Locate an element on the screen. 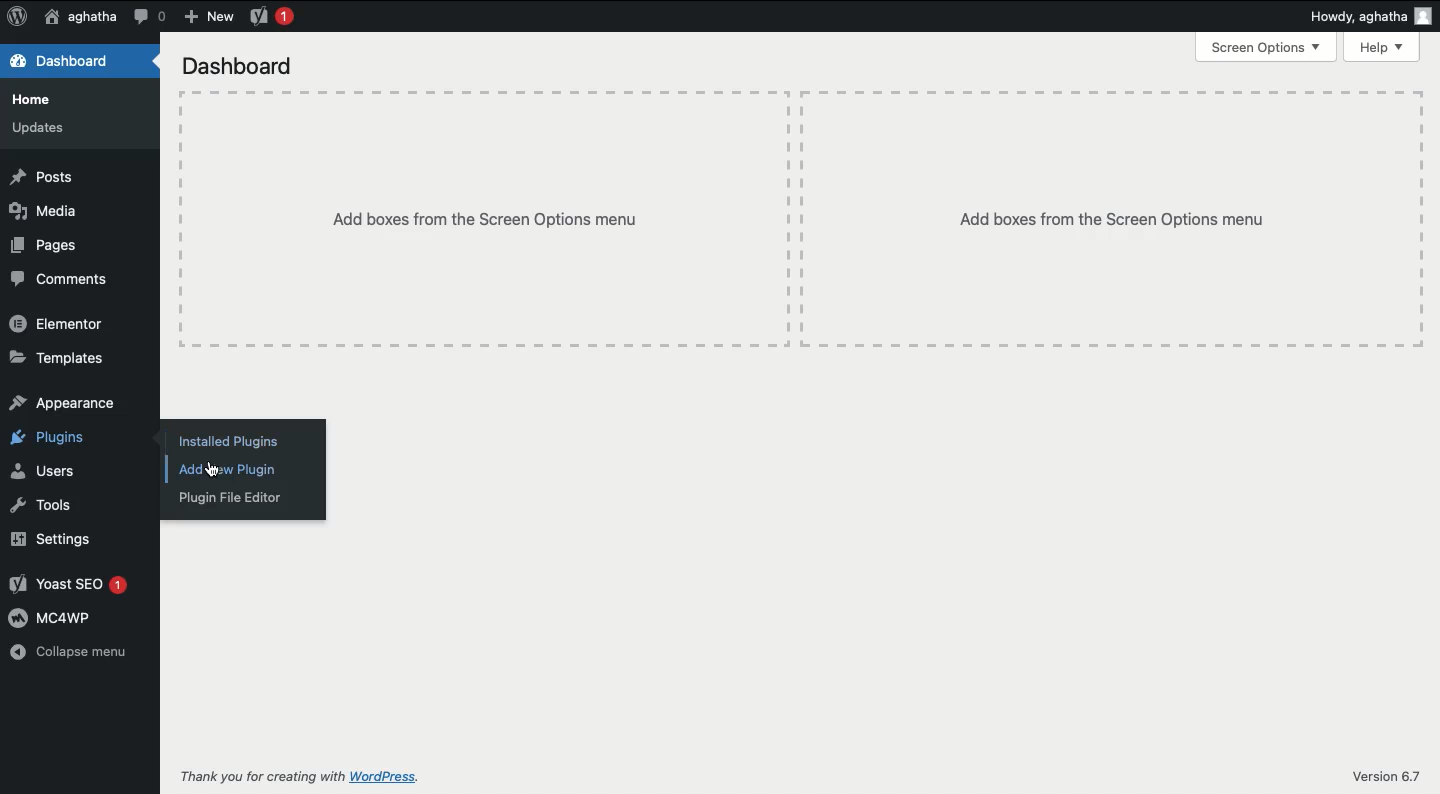  Logo is located at coordinates (17, 18).